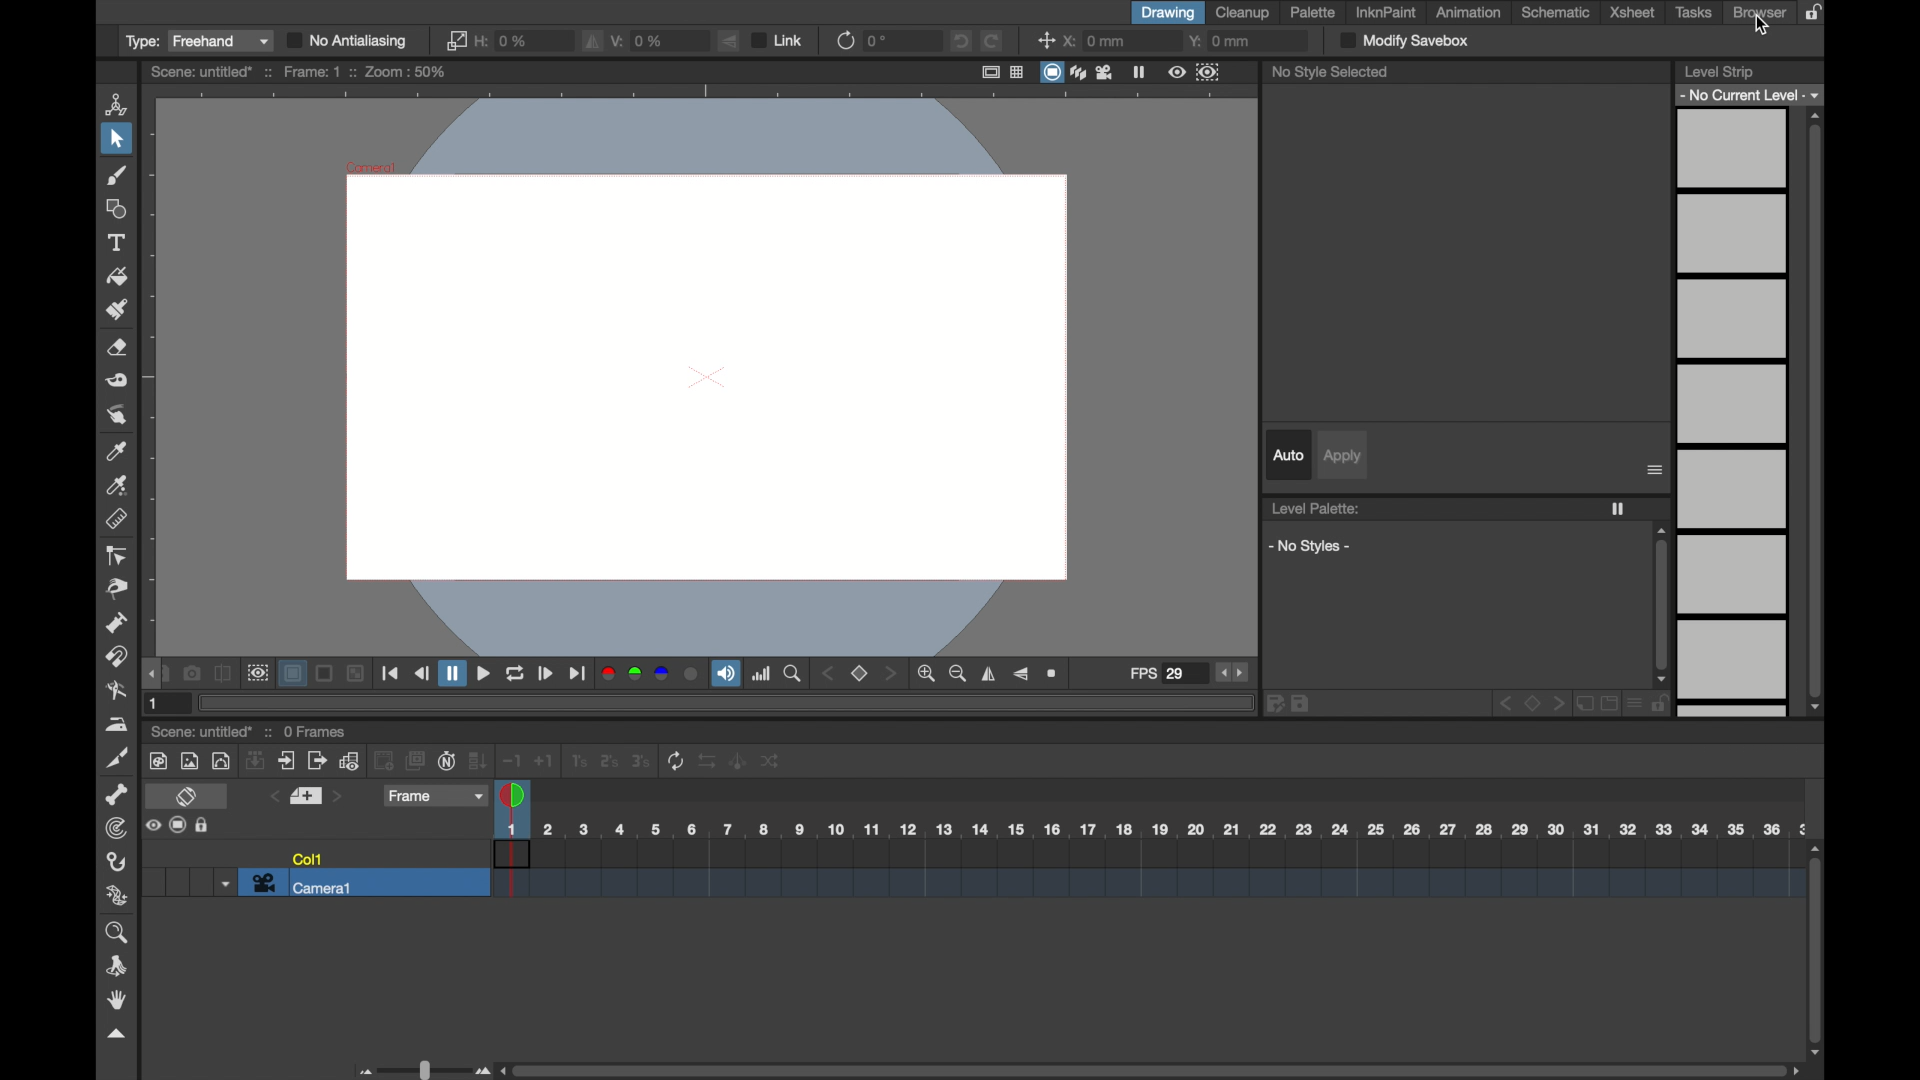 This screenshot has height=1080, width=1920. Describe the element at coordinates (456, 41) in the screenshot. I see `link` at that location.